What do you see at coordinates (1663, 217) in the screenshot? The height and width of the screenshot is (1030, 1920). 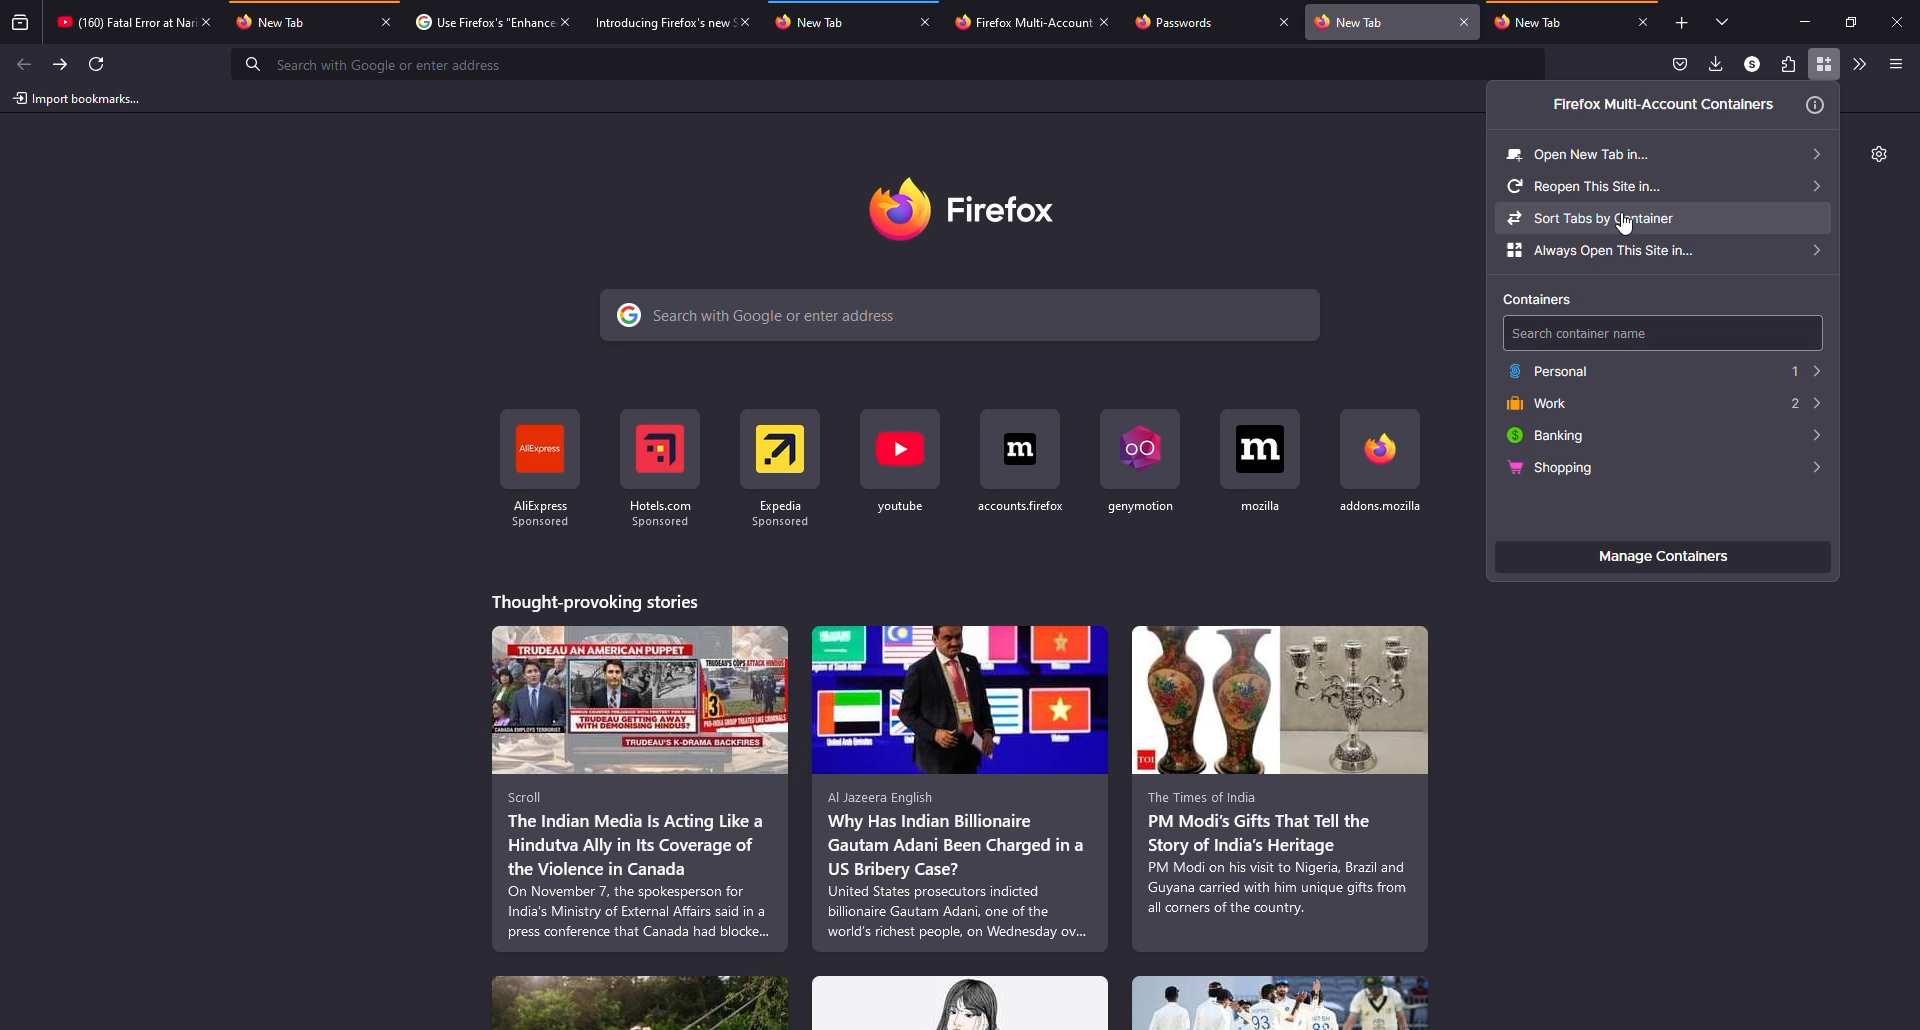 I see `sort tabs by container` at bounding box center [1663, 217].